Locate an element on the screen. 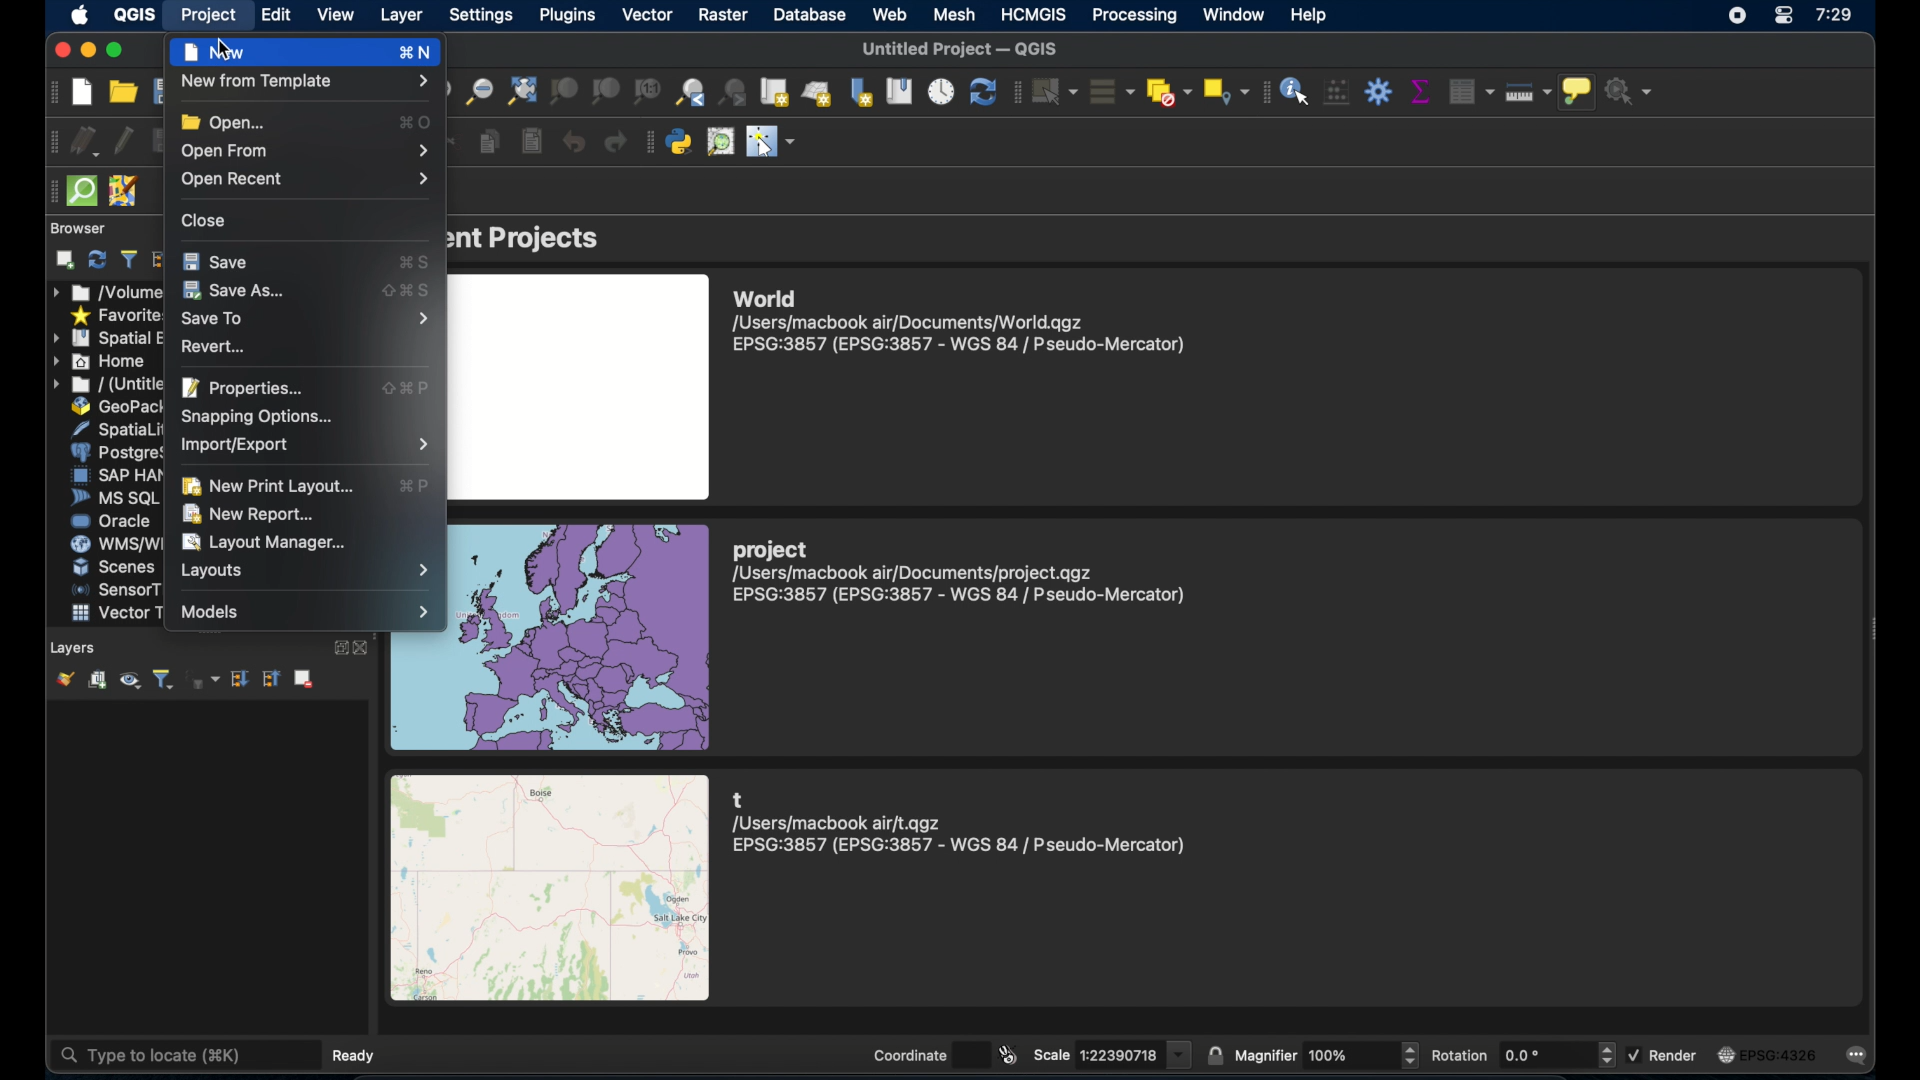 Image resolution: width=1920 pixels, height=1080 pixels. untitled project -QGIS is located at coordinates (957, 50).